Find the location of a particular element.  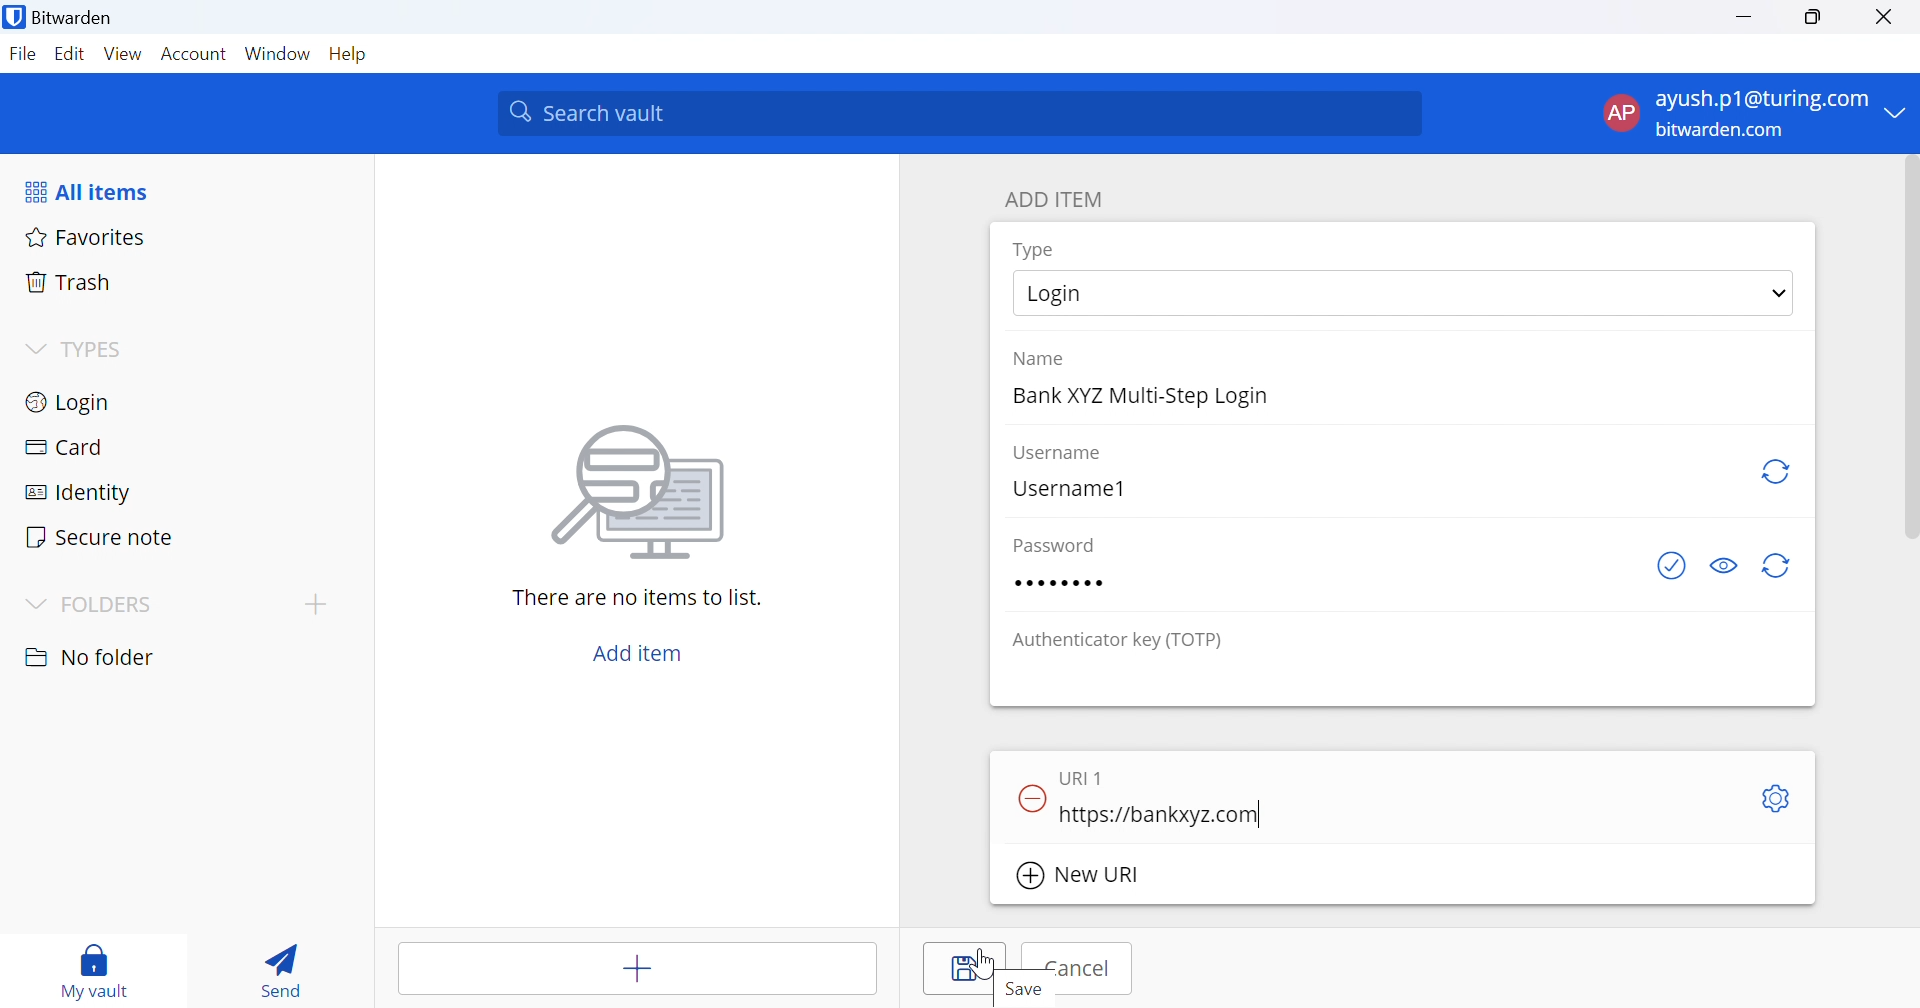

ADD ITEM is located at coordinates (1059, 197).